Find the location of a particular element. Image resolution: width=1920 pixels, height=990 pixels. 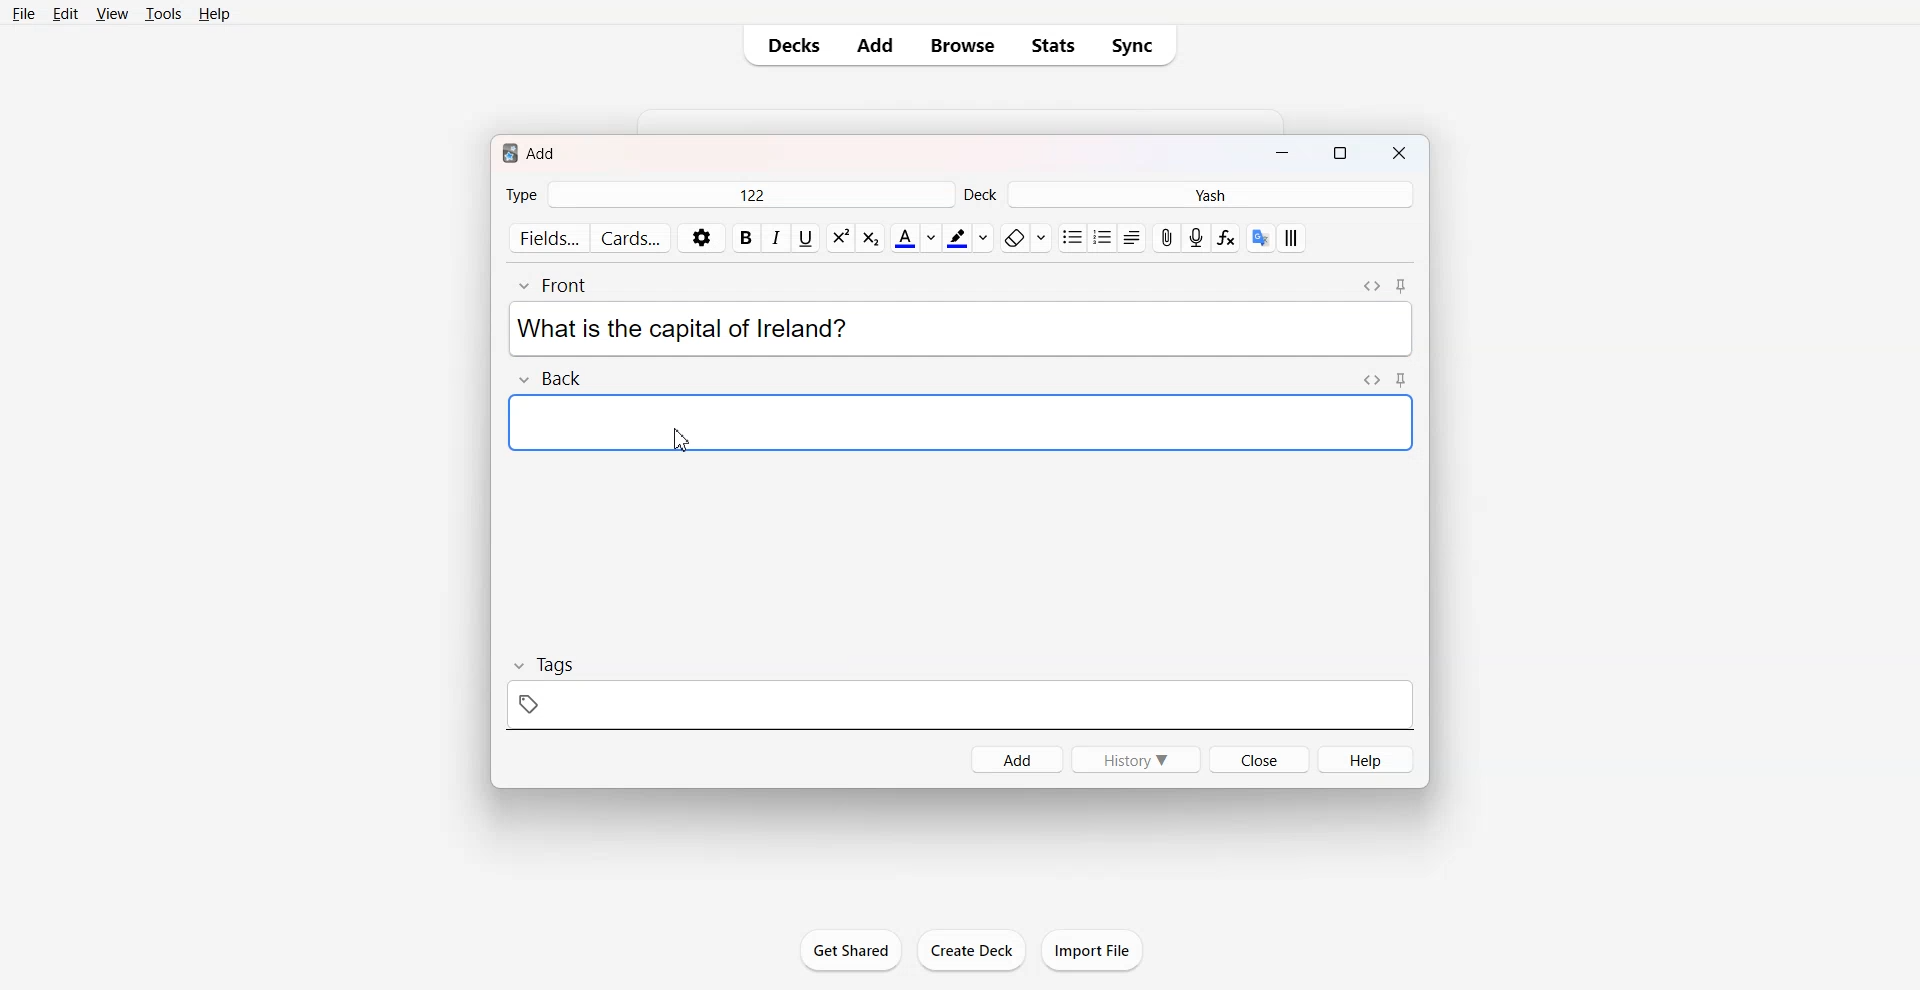

Cursor is located at coordinates (684, 440).